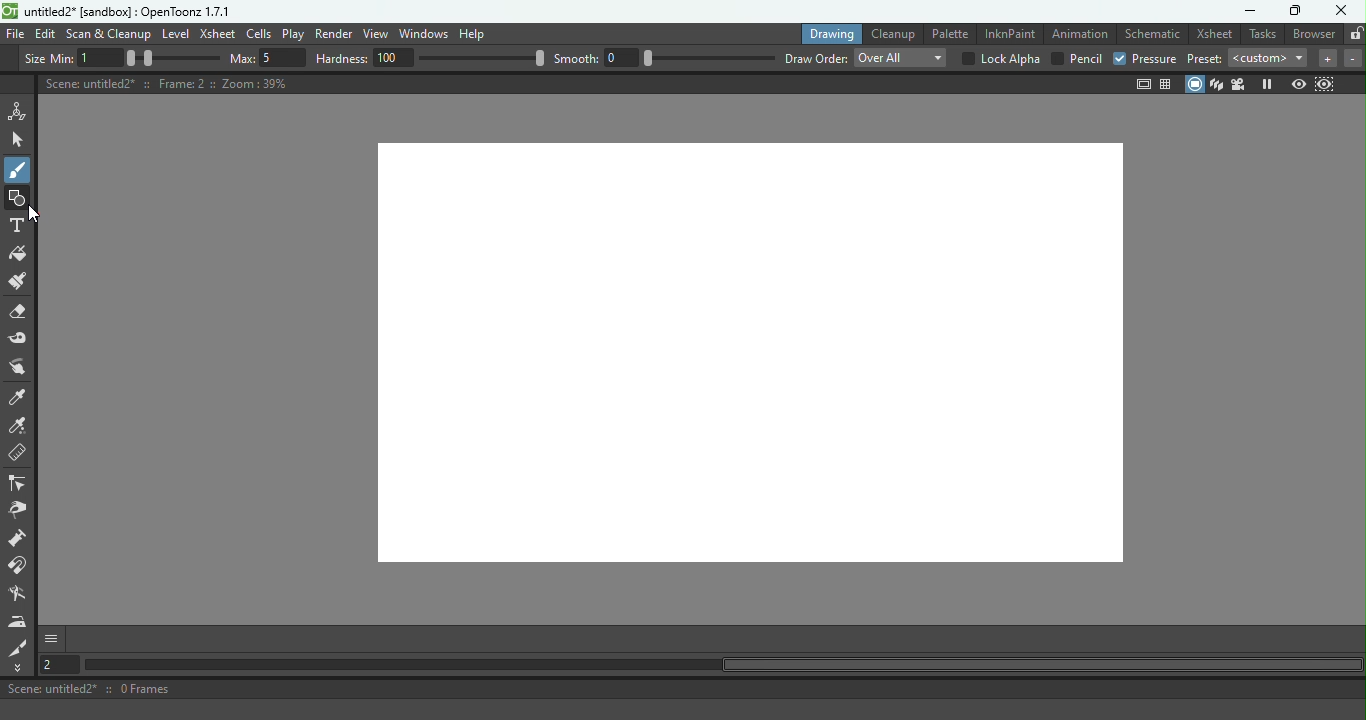 Image resolution: width=1366 pixels, height=720 pixels. What do you see at coordinates (293, 34) in the screenshot?
I see `Play` at bounding box center [293, 34].